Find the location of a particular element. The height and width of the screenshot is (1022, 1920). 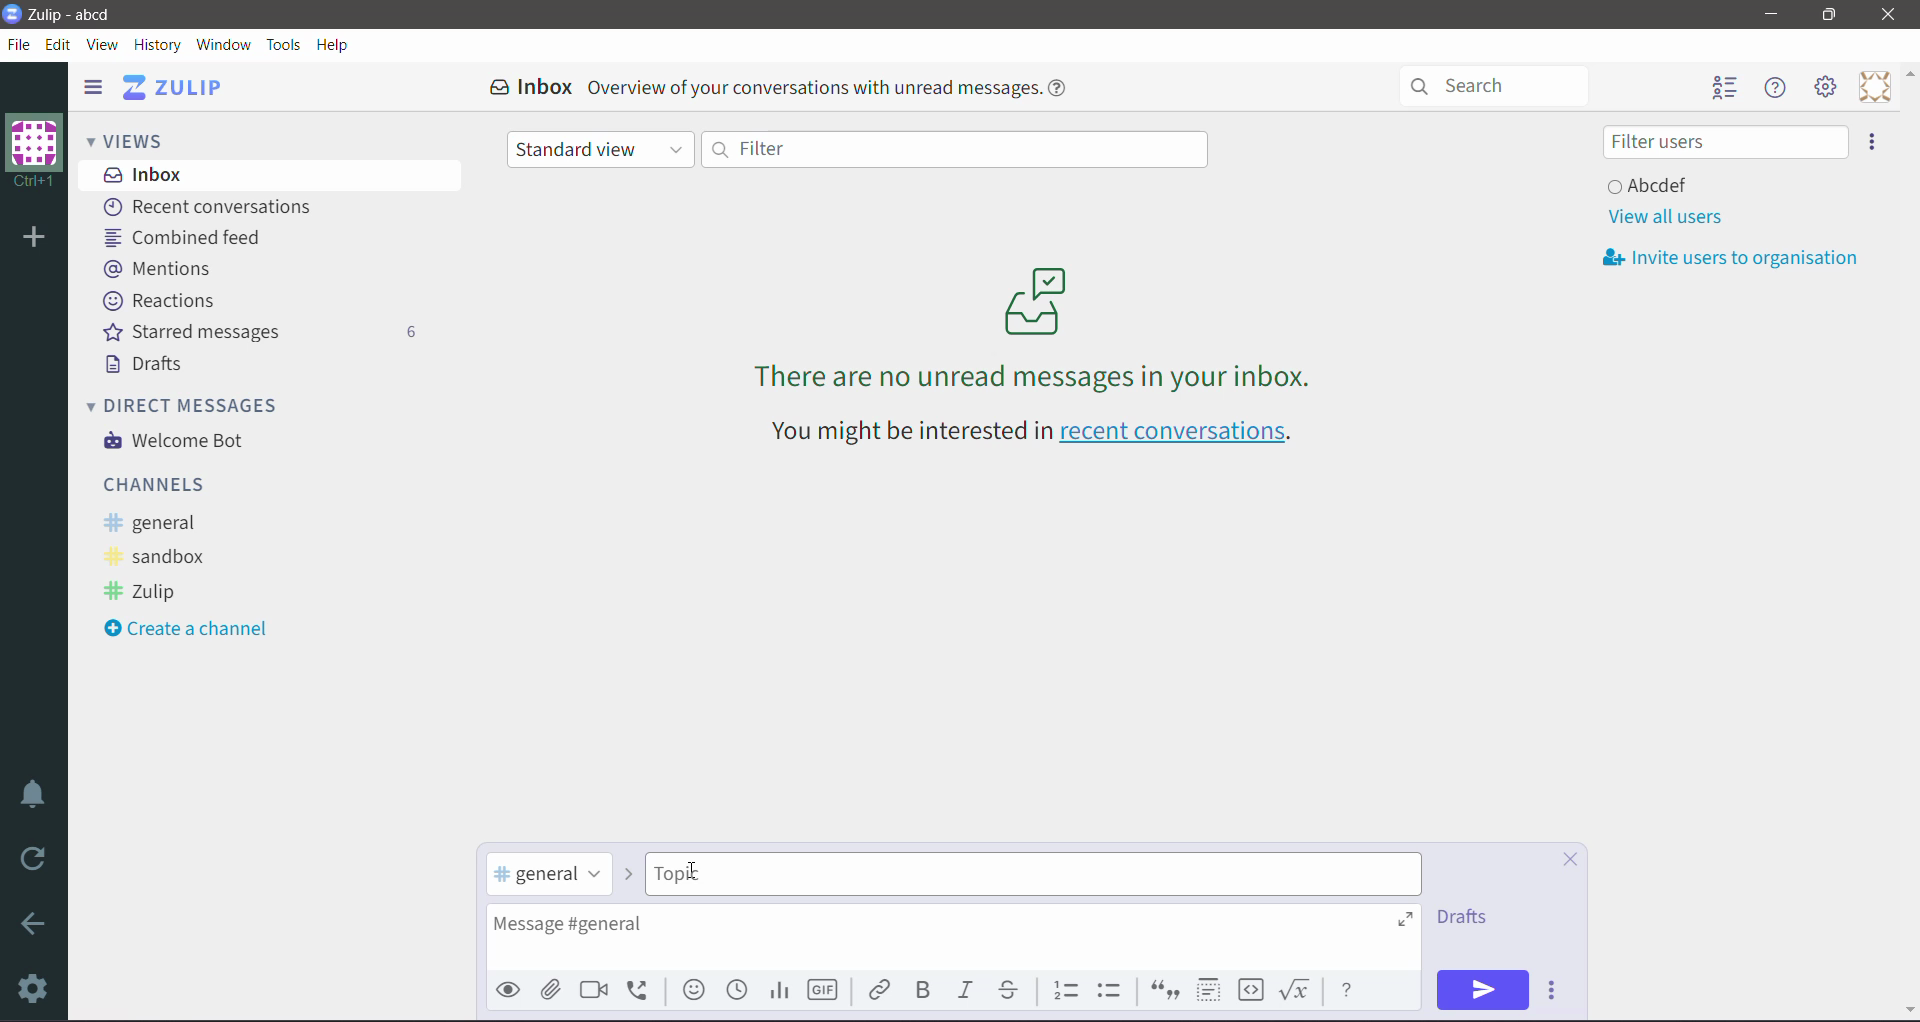

Reload is located at coordinates (37, 859).